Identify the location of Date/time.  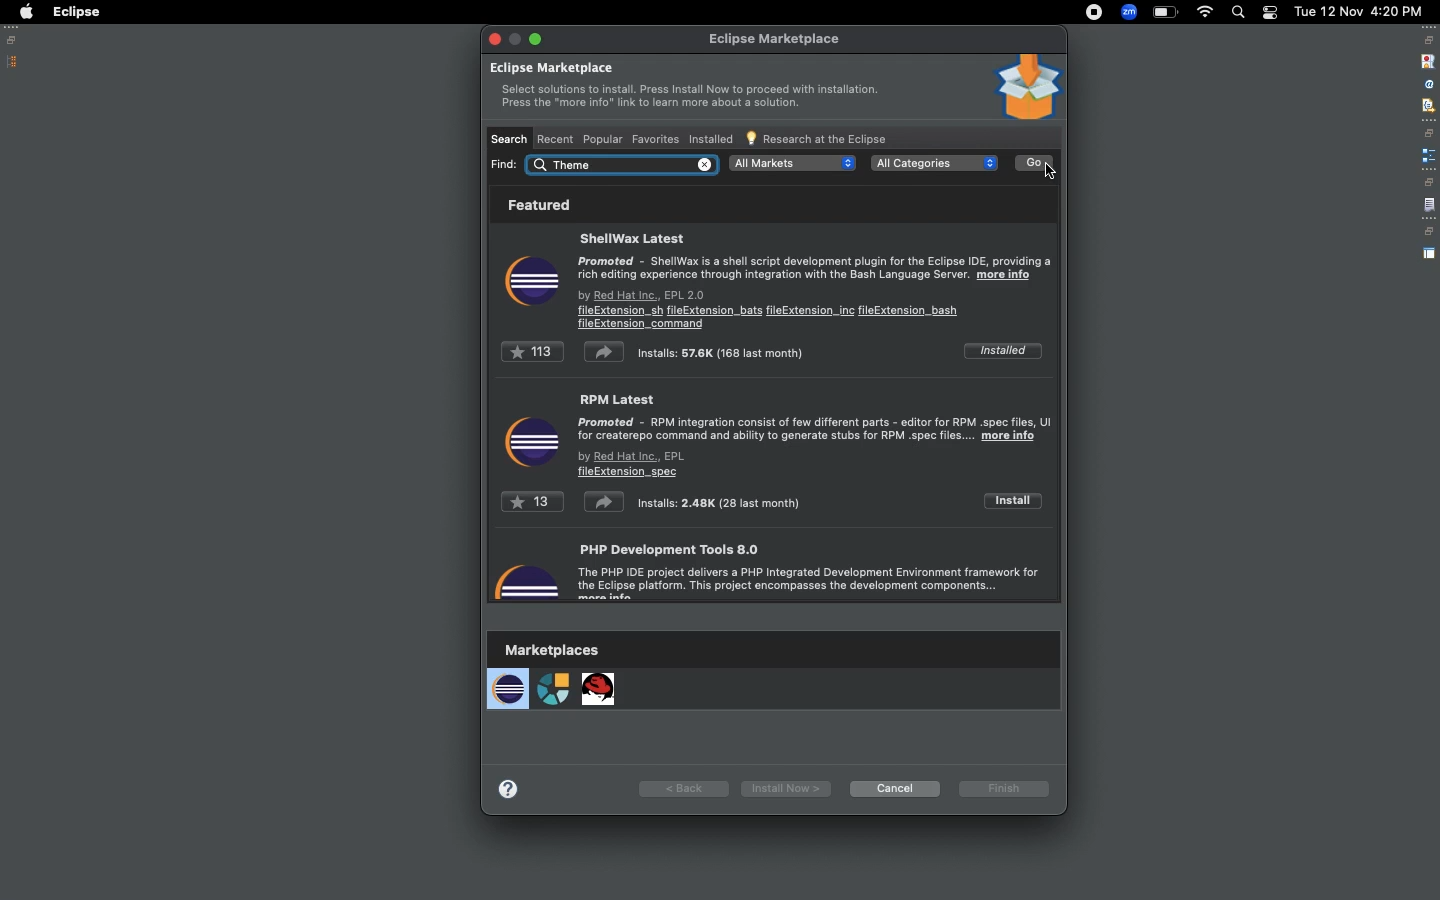
(1360, 10).